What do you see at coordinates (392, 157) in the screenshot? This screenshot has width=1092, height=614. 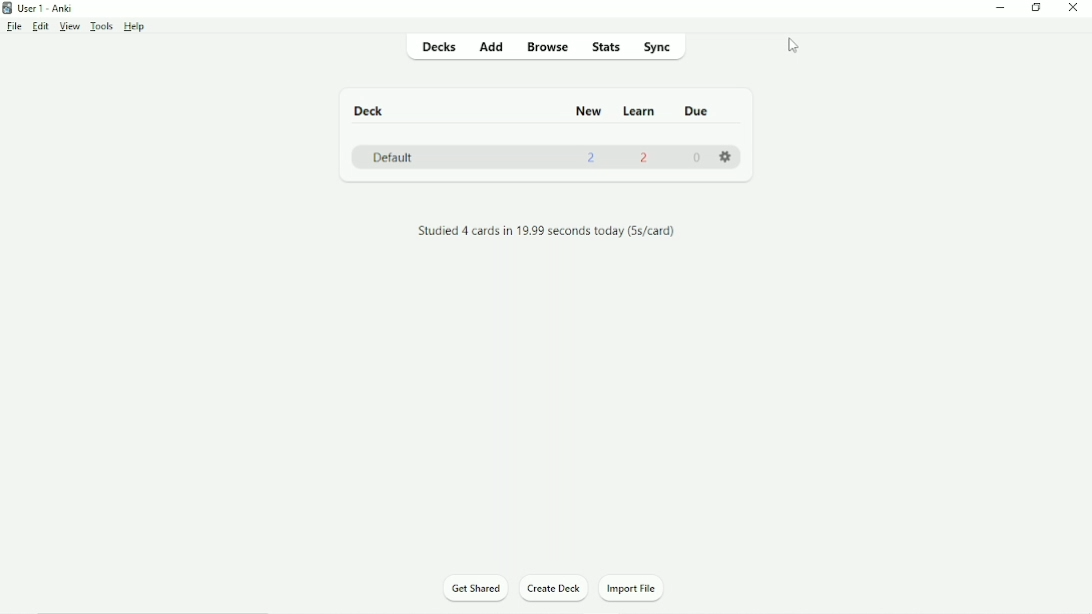 I see `Default` at bounding box center [392, 157].